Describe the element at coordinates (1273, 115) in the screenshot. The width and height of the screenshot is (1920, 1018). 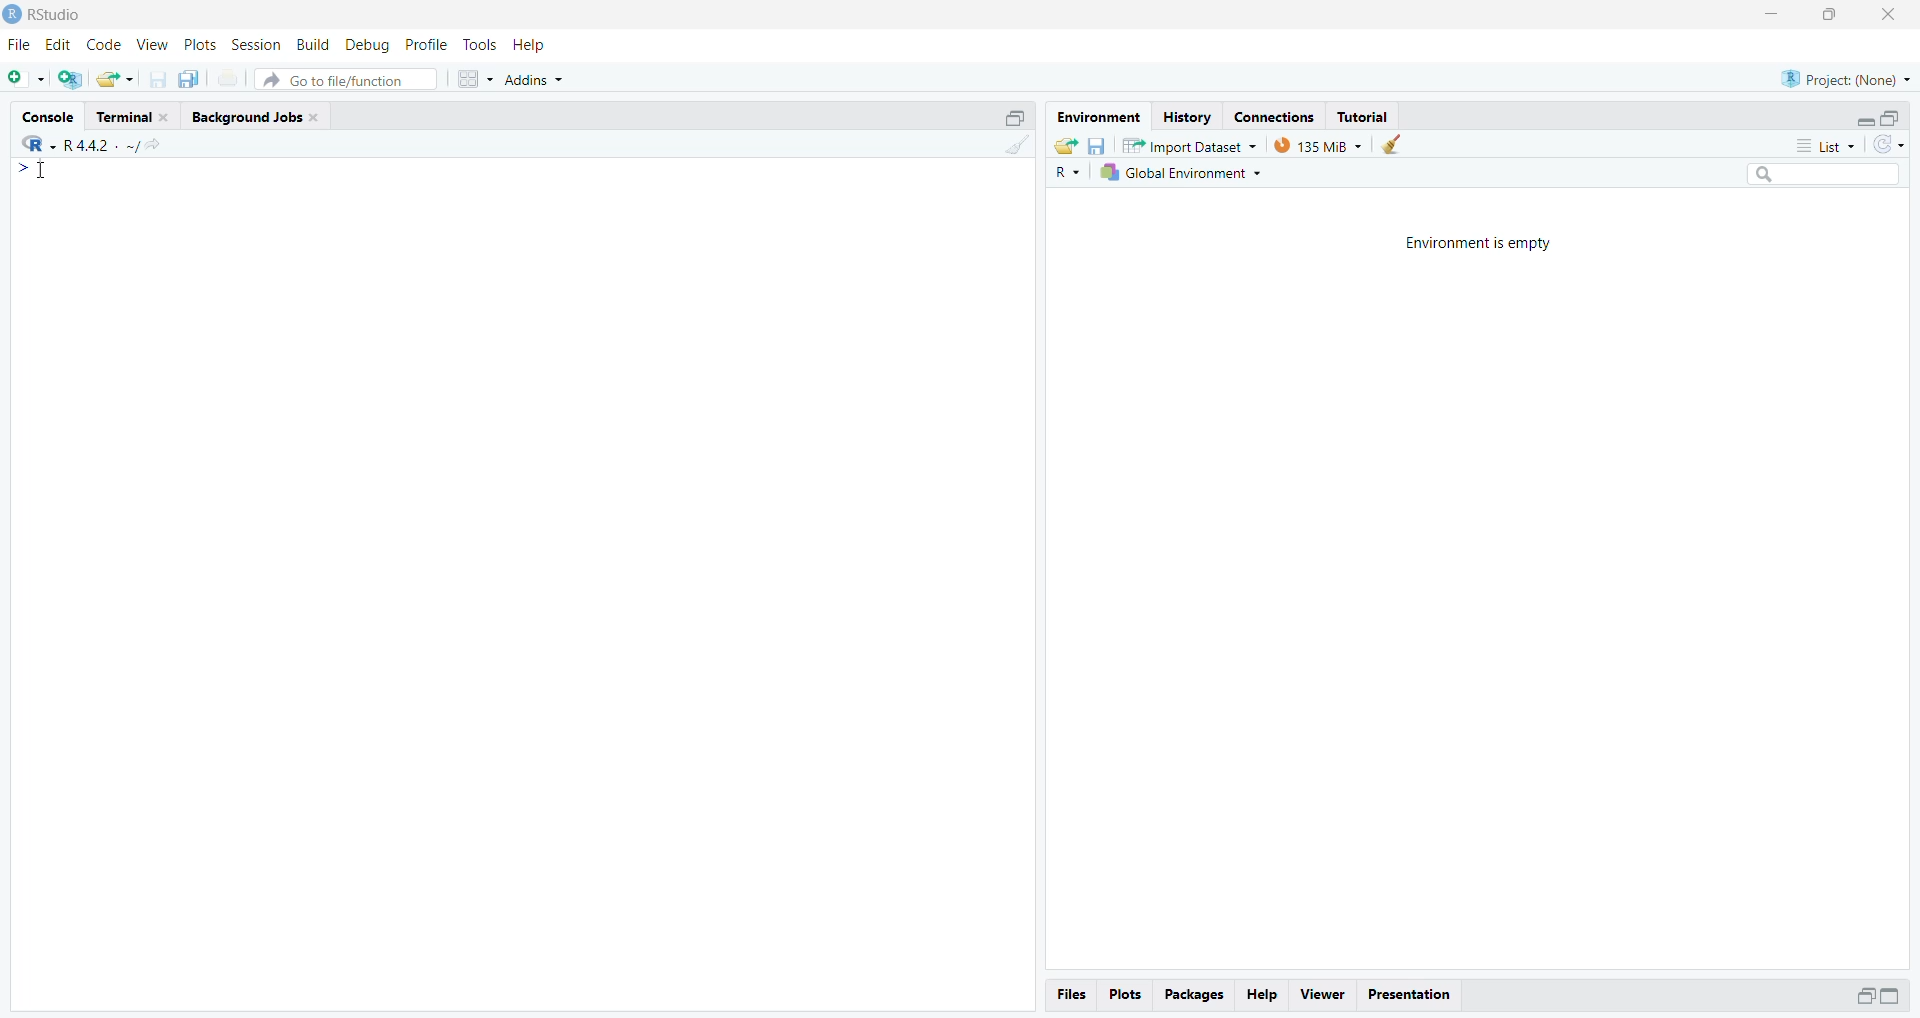
I see `Connections` at that location.